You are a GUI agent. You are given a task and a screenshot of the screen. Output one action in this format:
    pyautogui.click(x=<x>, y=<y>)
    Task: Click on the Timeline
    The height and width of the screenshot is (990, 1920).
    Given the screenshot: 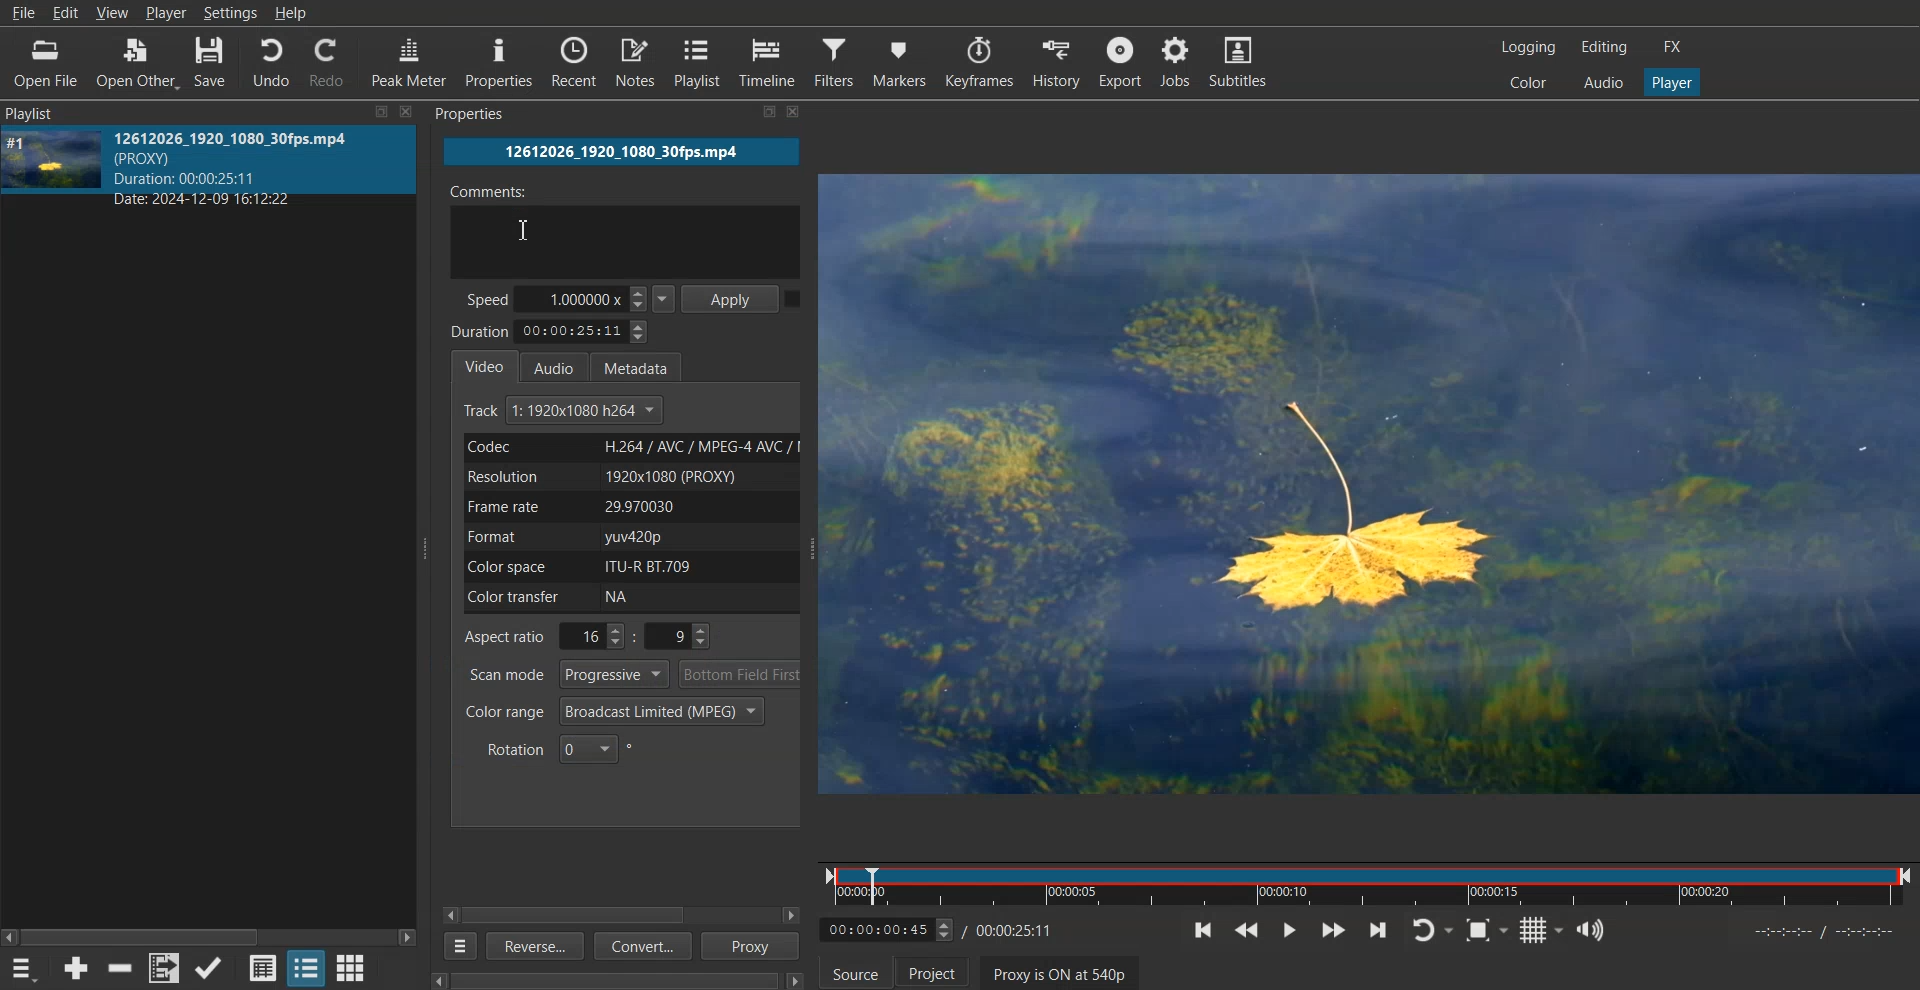 What is the action you would take?
    pyautogui.click(x=1367, y=882)
    